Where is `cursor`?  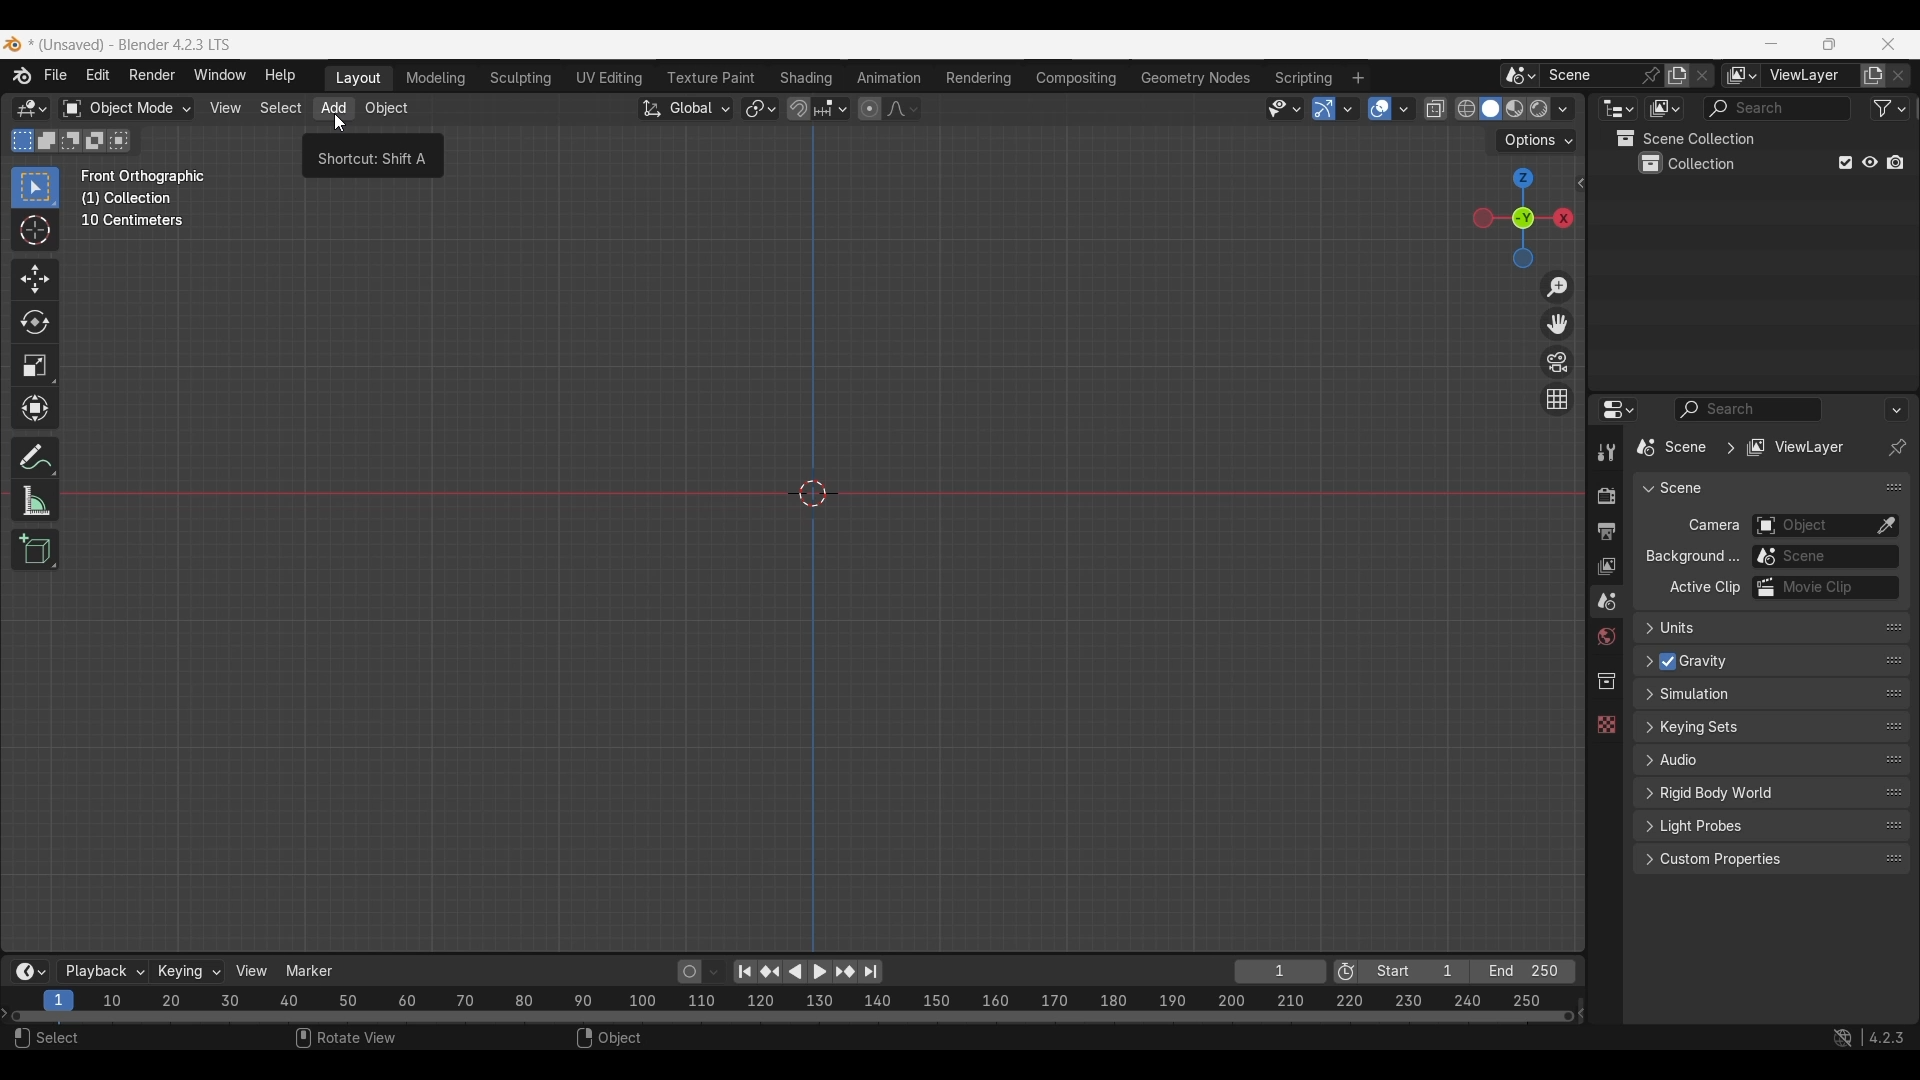 cursor is located at coordinates (338, 123).